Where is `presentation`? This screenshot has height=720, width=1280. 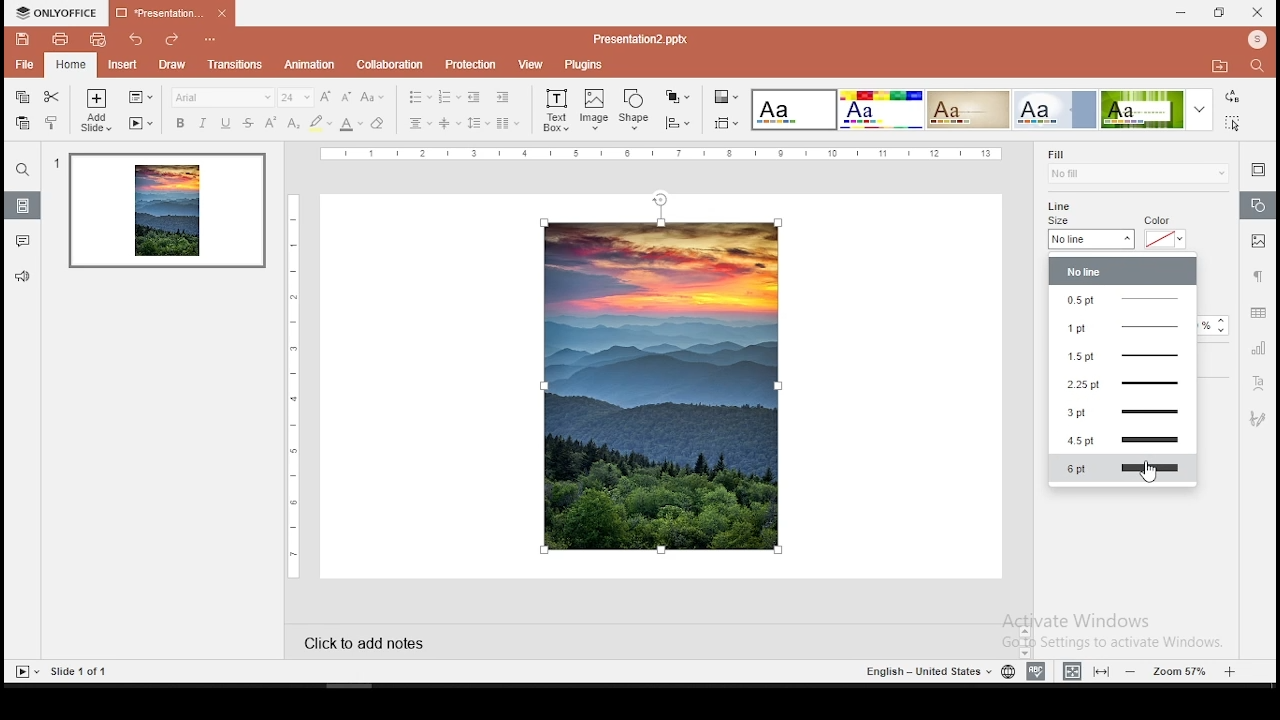 presentation is located at coordinates (172, 12).